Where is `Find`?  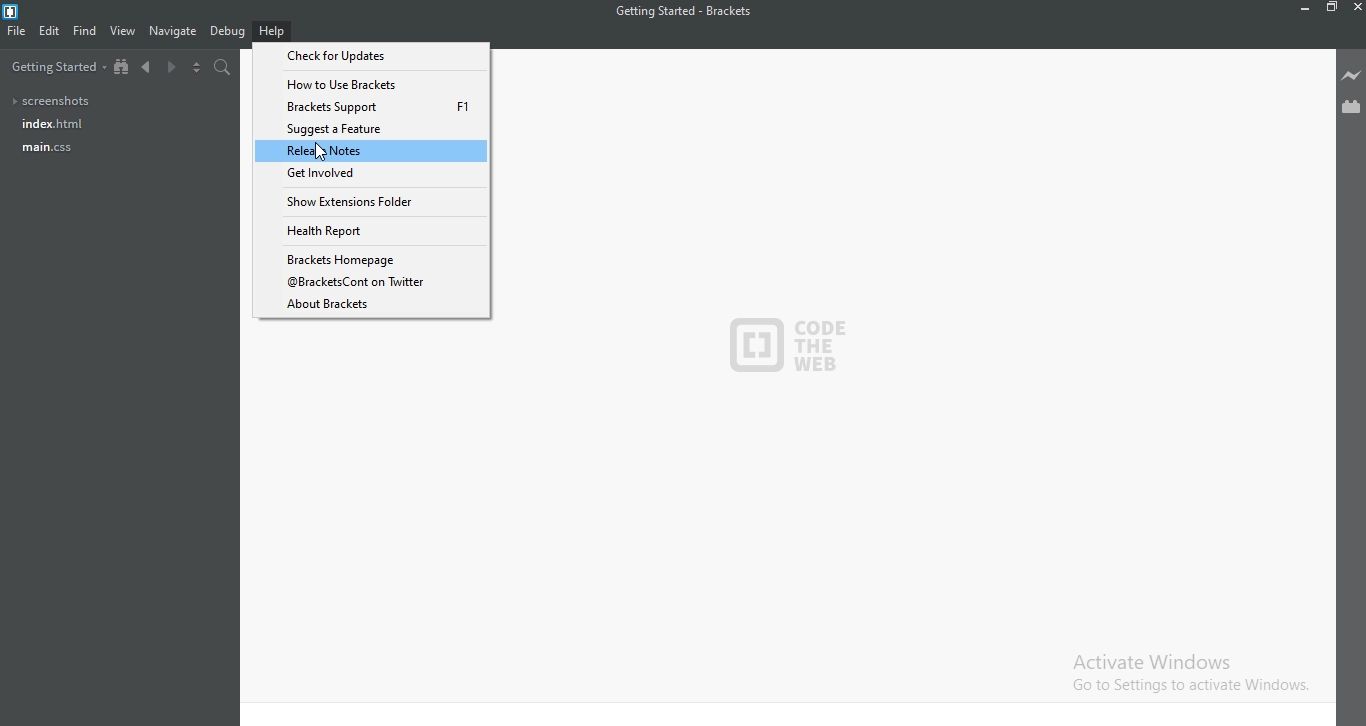 Find is located at coordinates (86, 30).